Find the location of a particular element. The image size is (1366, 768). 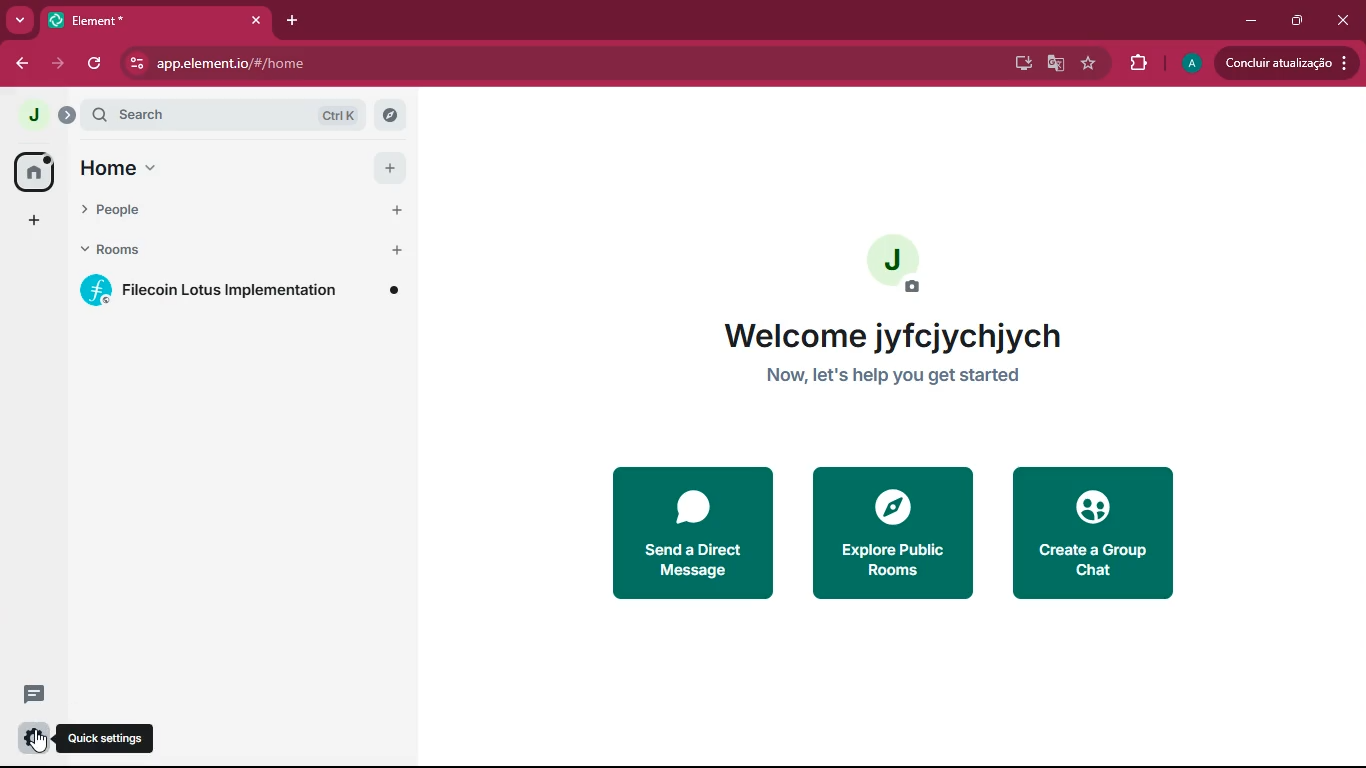

explore public rooms is located at coordinates (895, 535).